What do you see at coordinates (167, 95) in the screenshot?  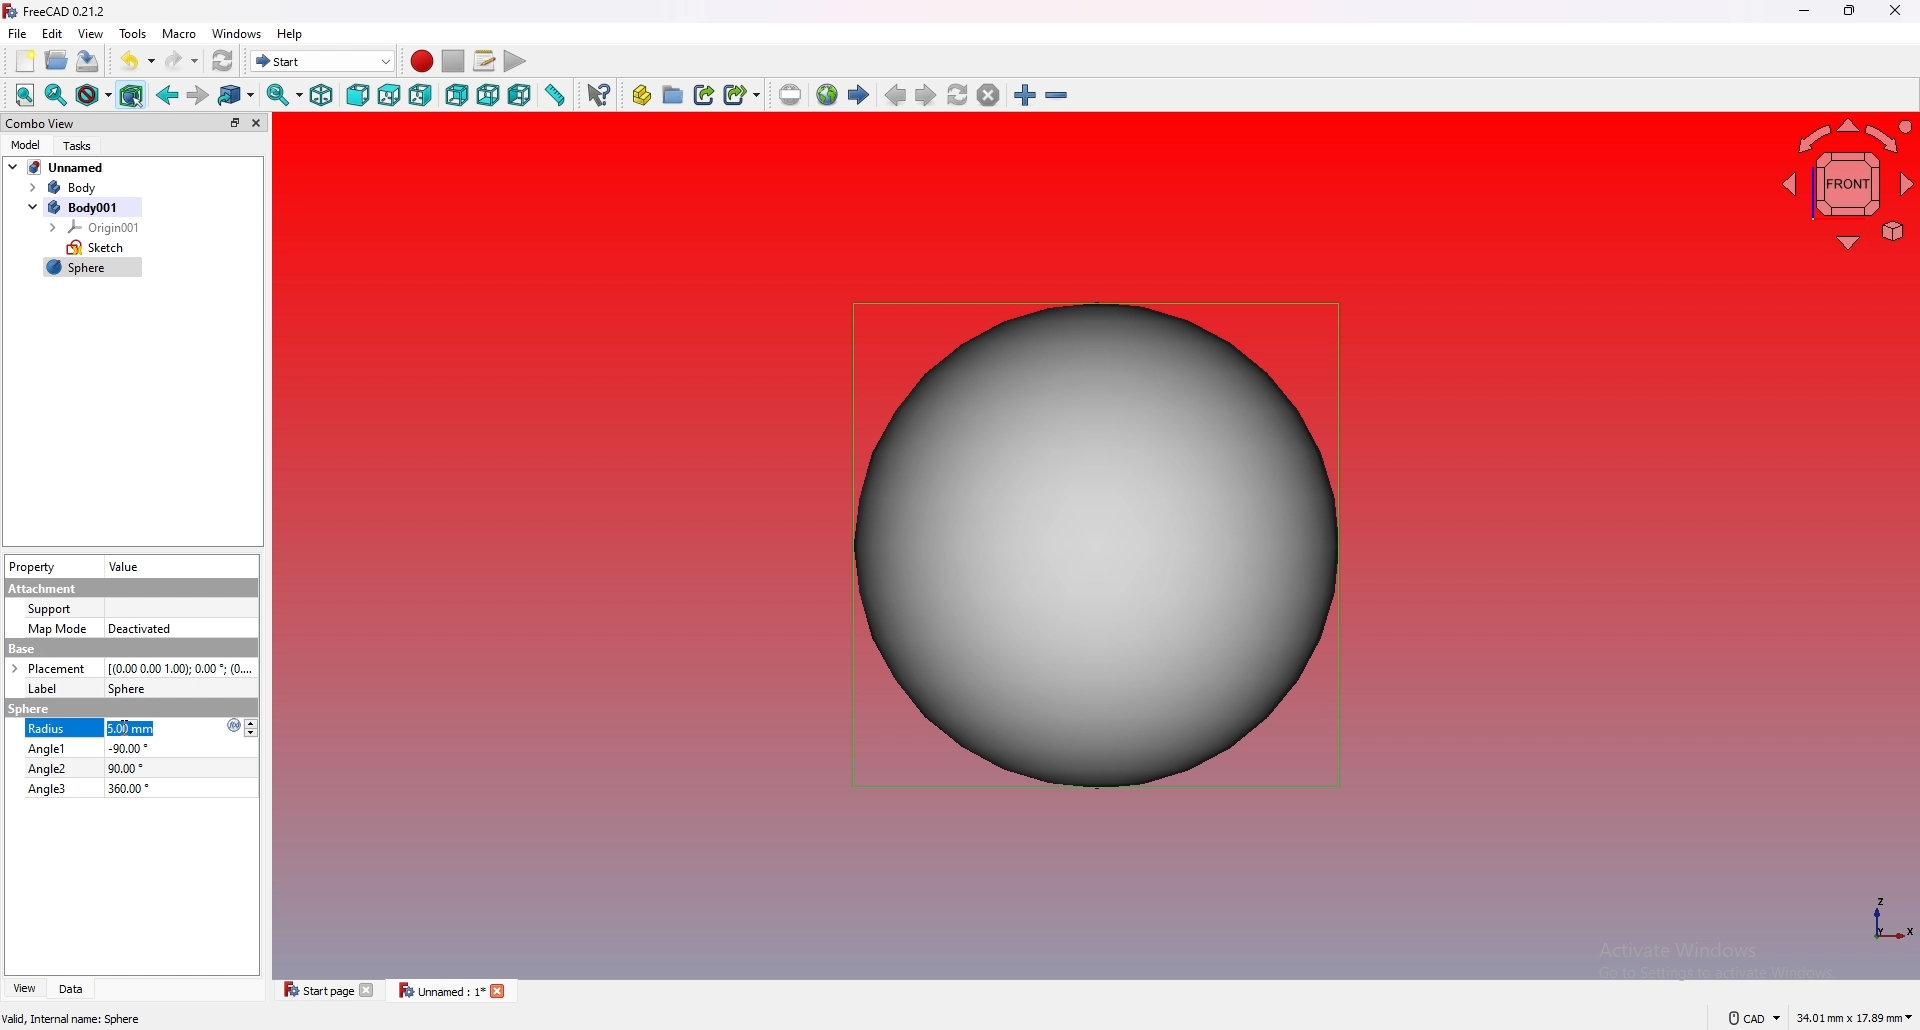 I see `back` at bounding box center [167, 95].